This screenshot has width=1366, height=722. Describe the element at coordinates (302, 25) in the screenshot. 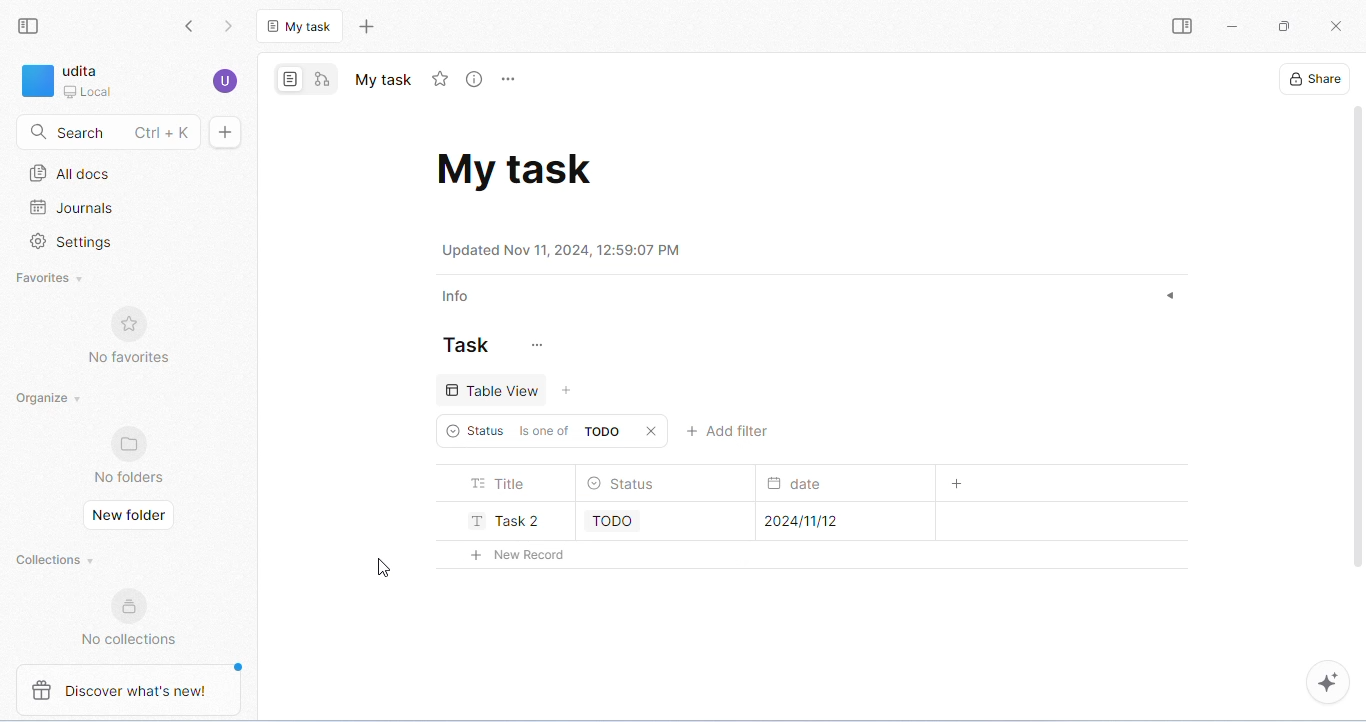

I see `current tab` at that location.